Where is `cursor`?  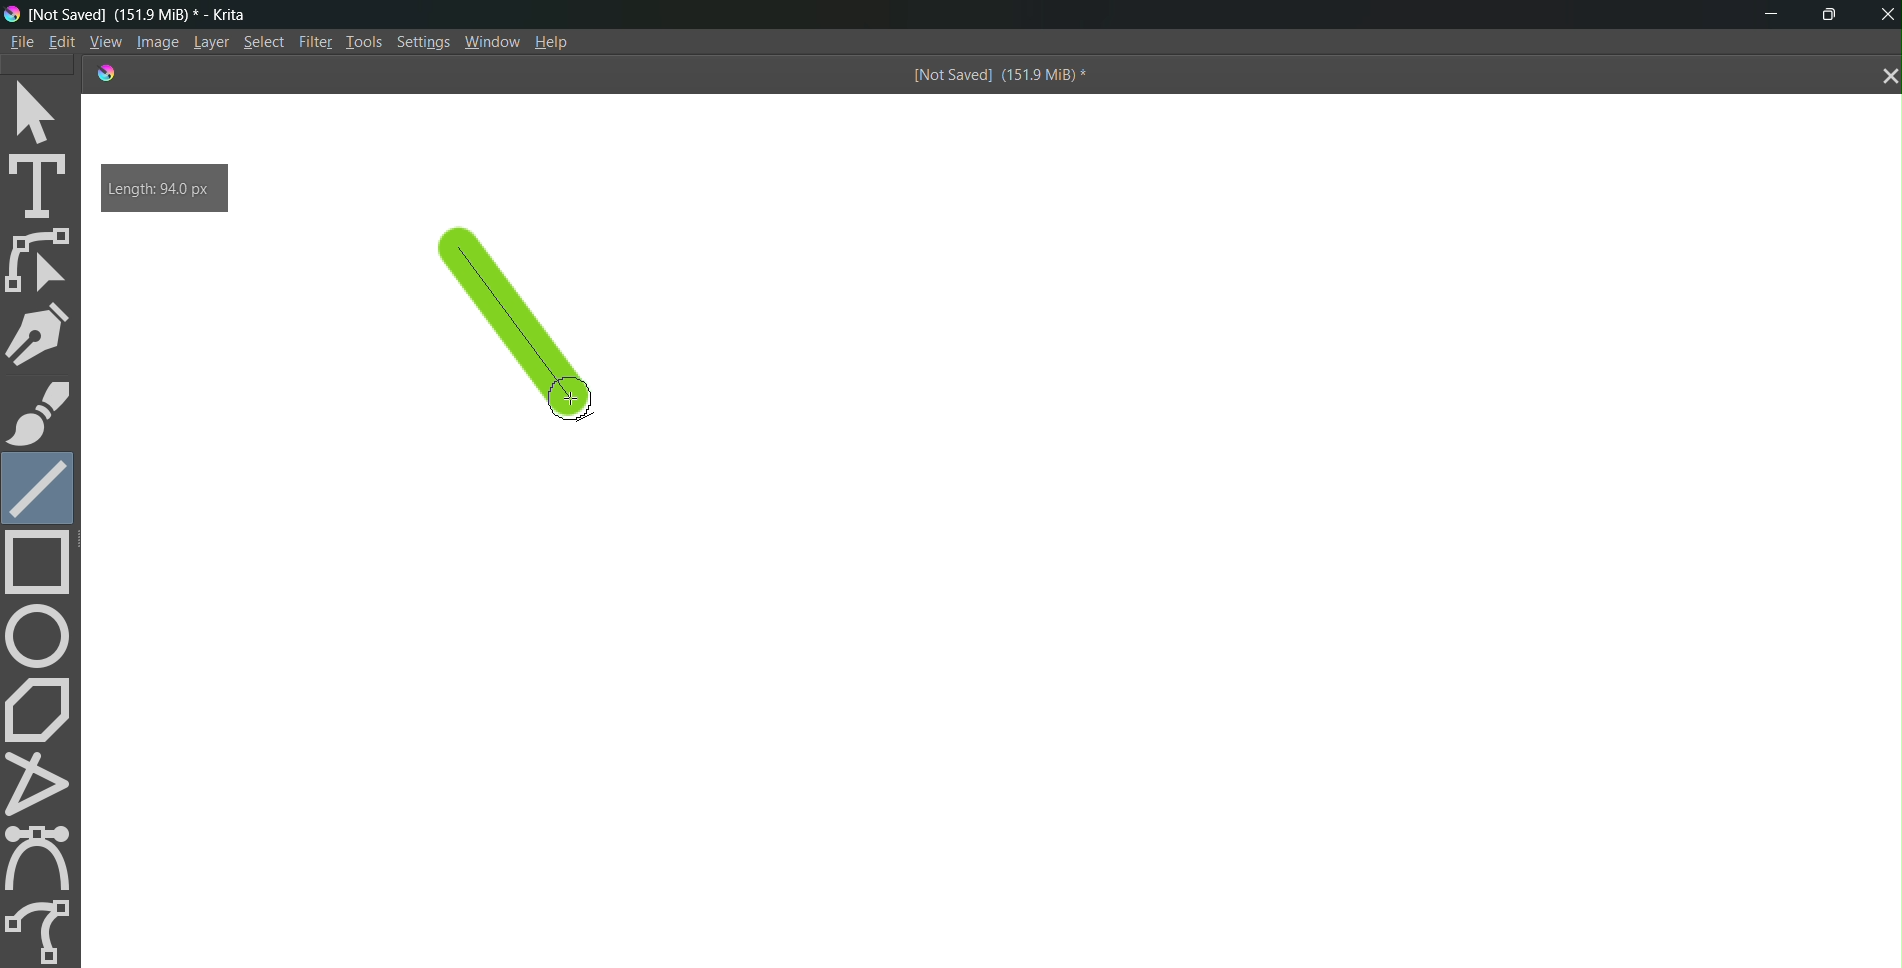 cursor is located at coordinates (569, 396).